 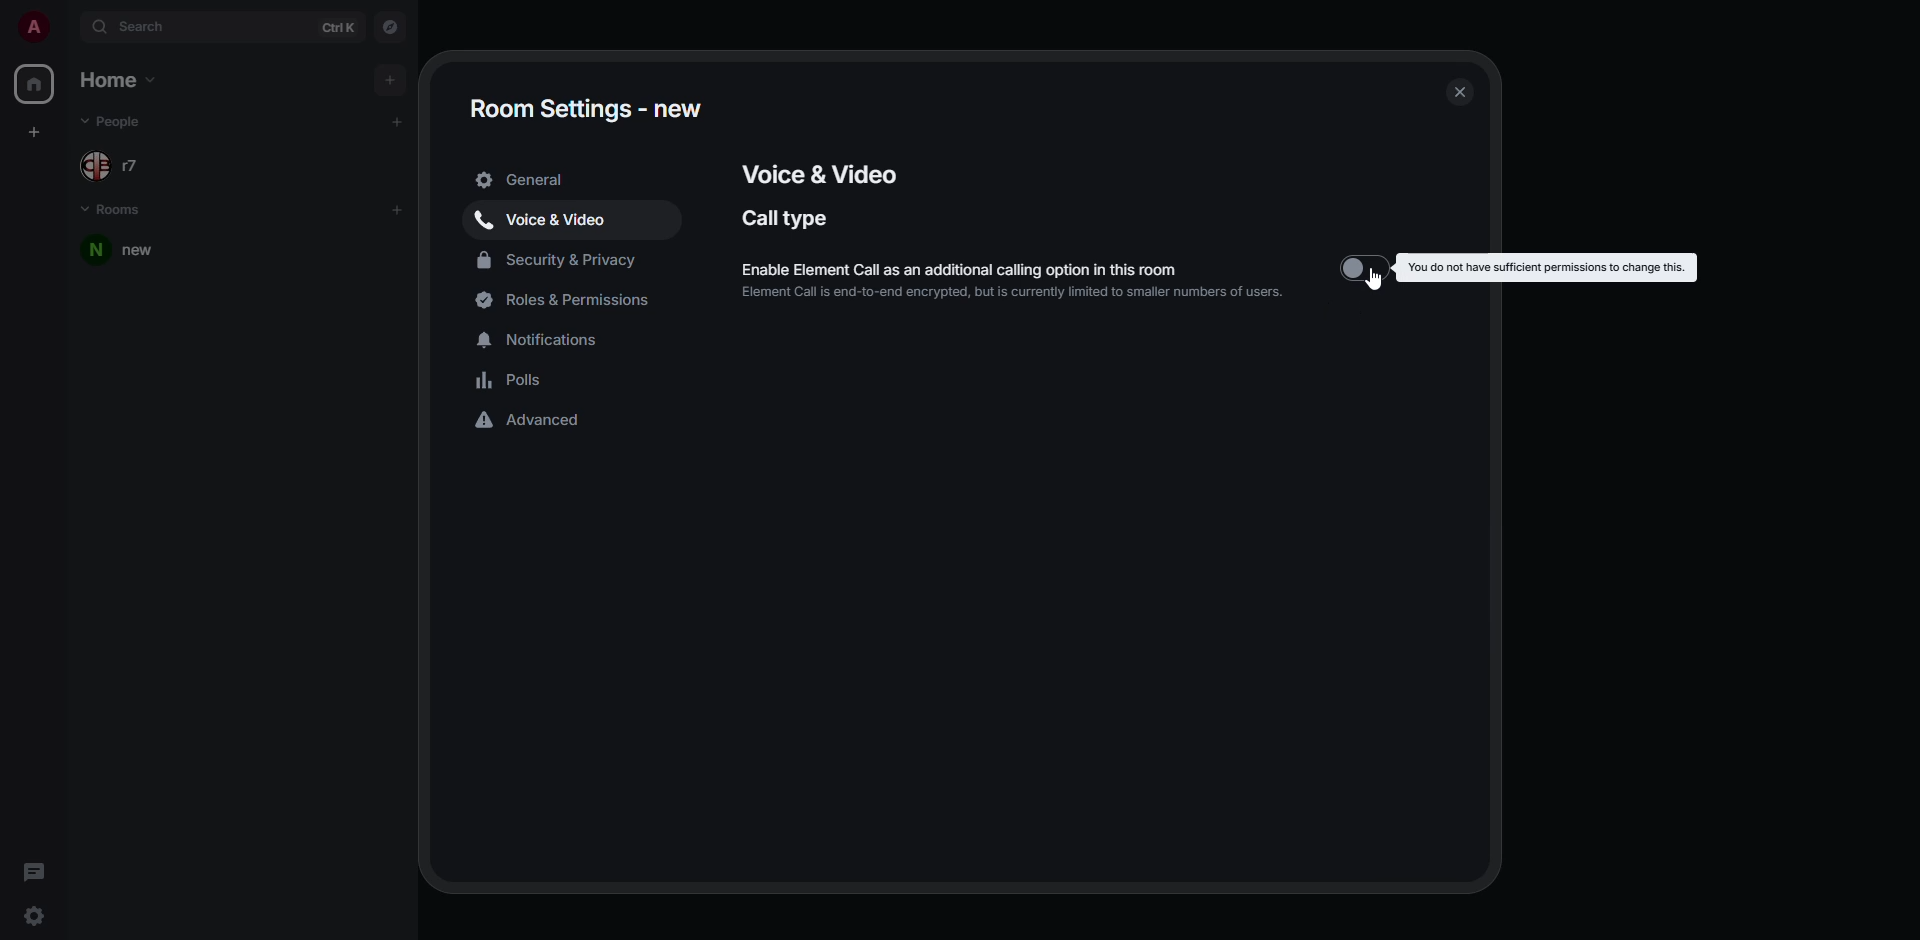 What do you see at coordinates (129, 79) in the screenshot?
I see `home` at bounding box center [129, 79].